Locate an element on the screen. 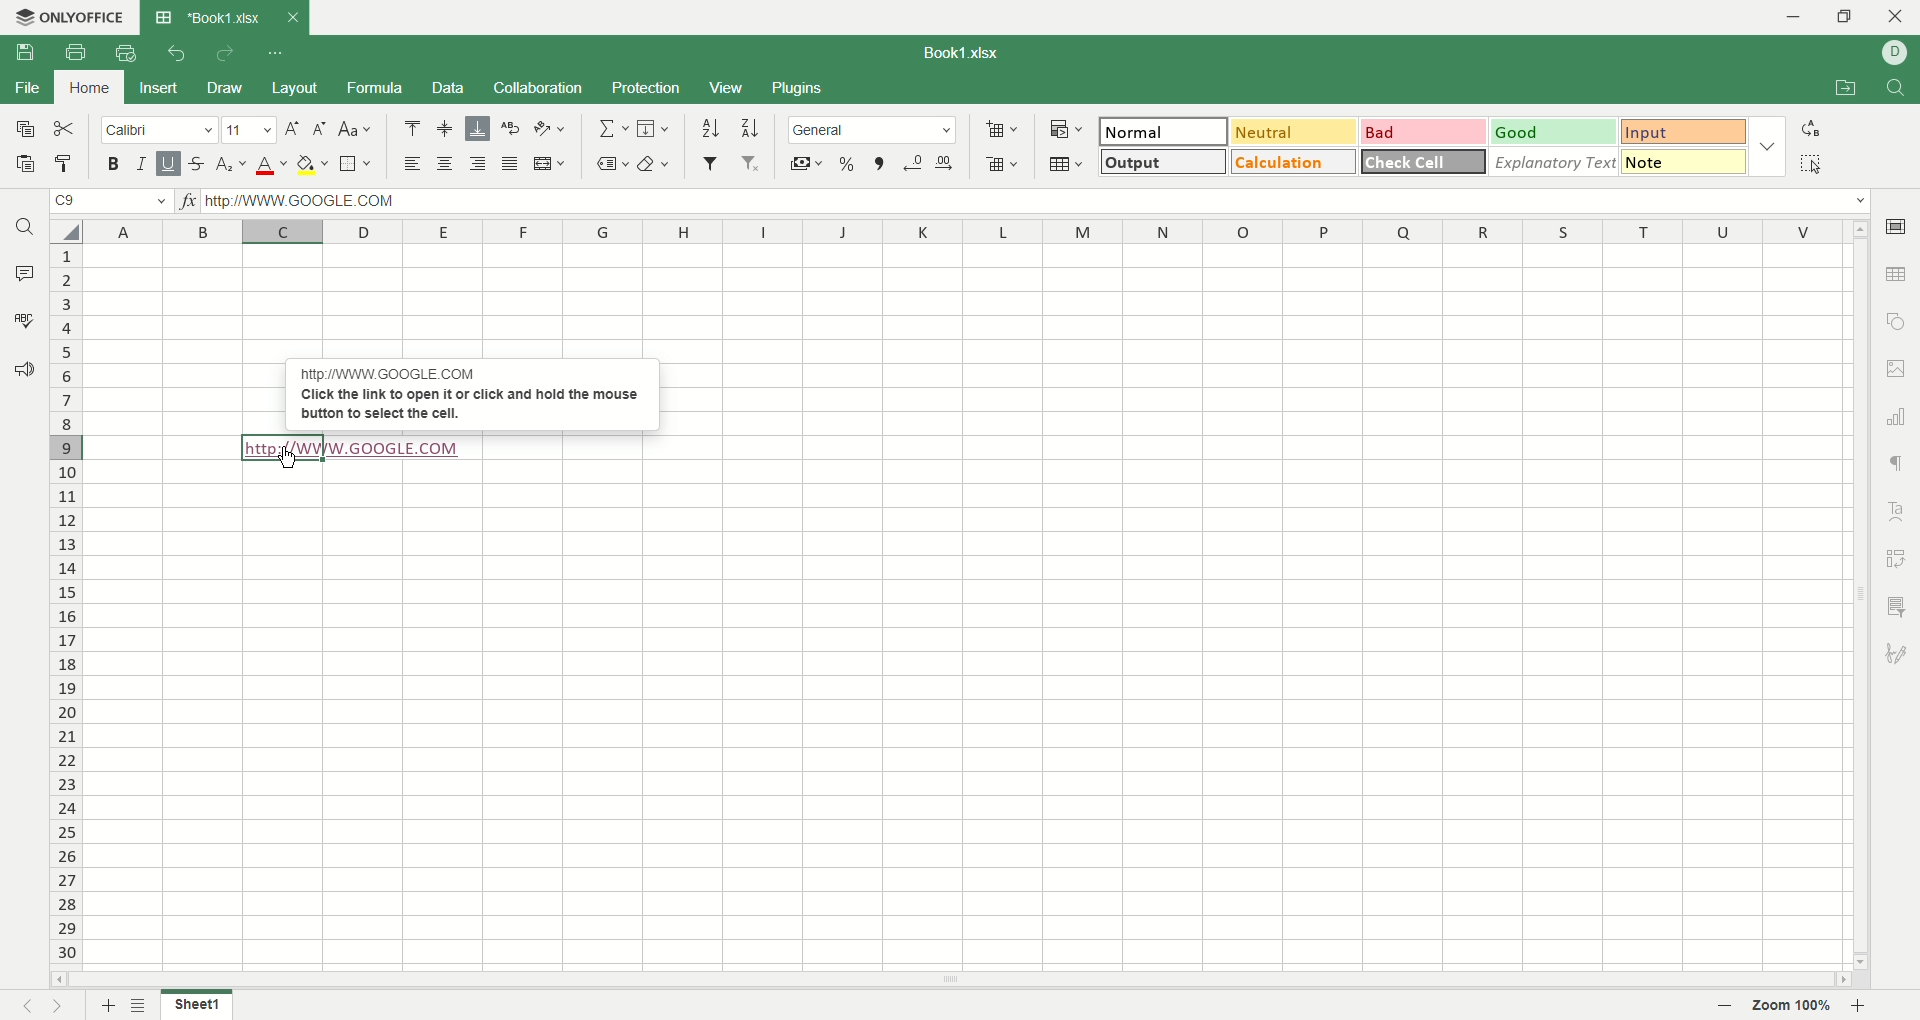 Image resolution: width=1920 pixels, height=1020 pixels. explanatory text  is located at coordinates (1555, 162).